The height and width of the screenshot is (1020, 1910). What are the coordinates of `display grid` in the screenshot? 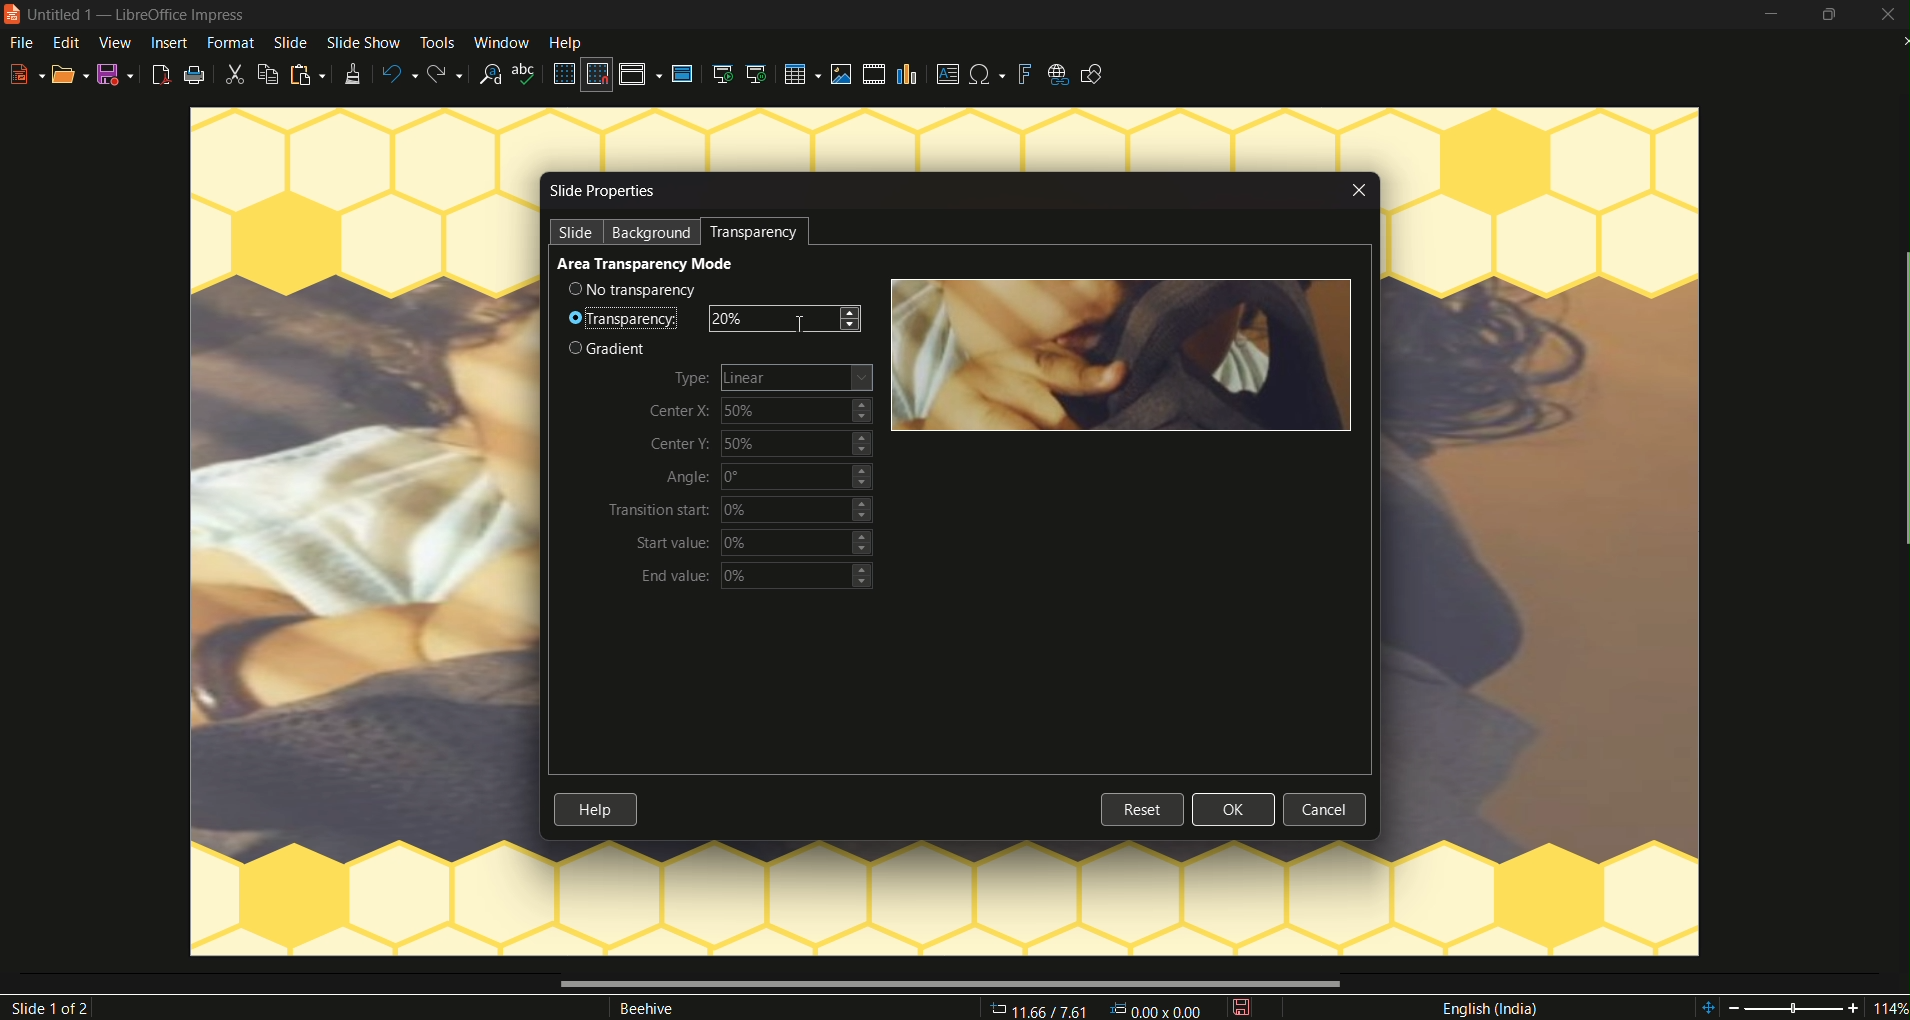 It's located at (564, 74).